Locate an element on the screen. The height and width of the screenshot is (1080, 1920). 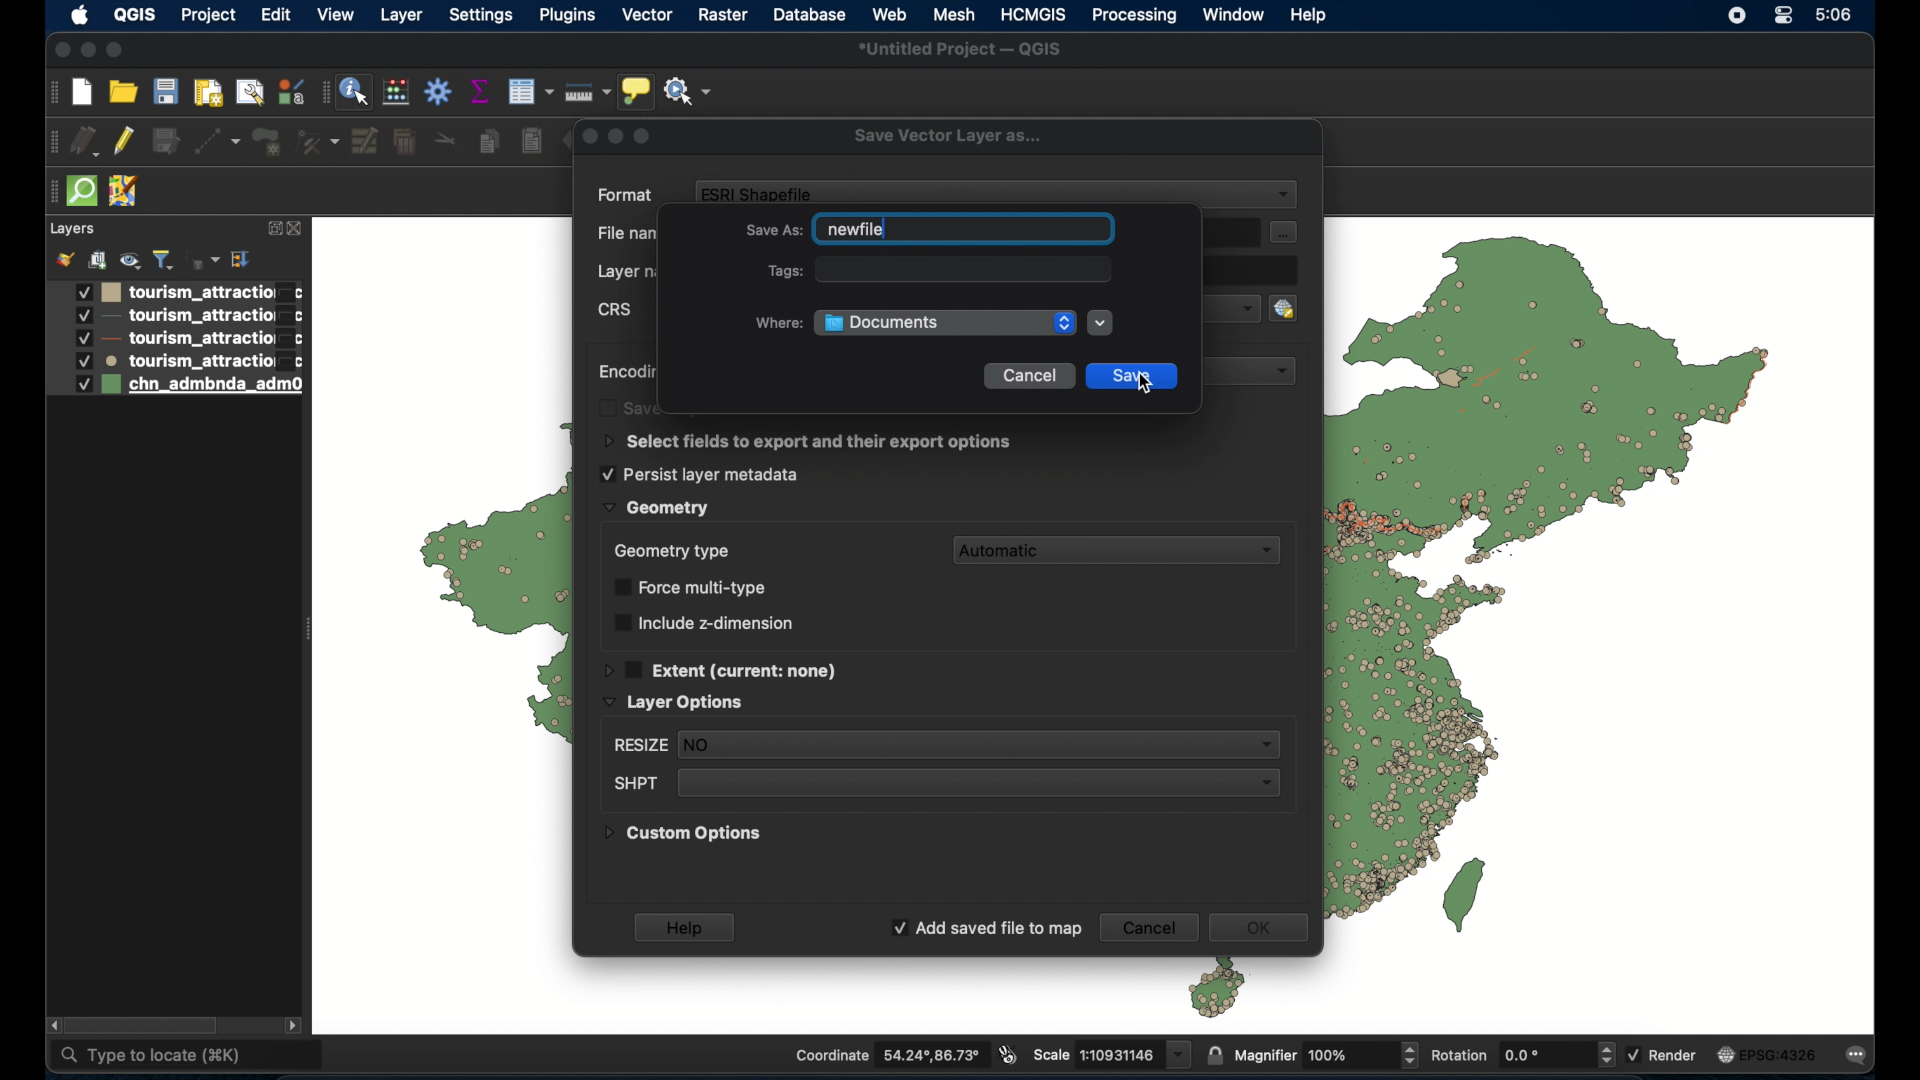
minimize is located at coordinates (89, 51).